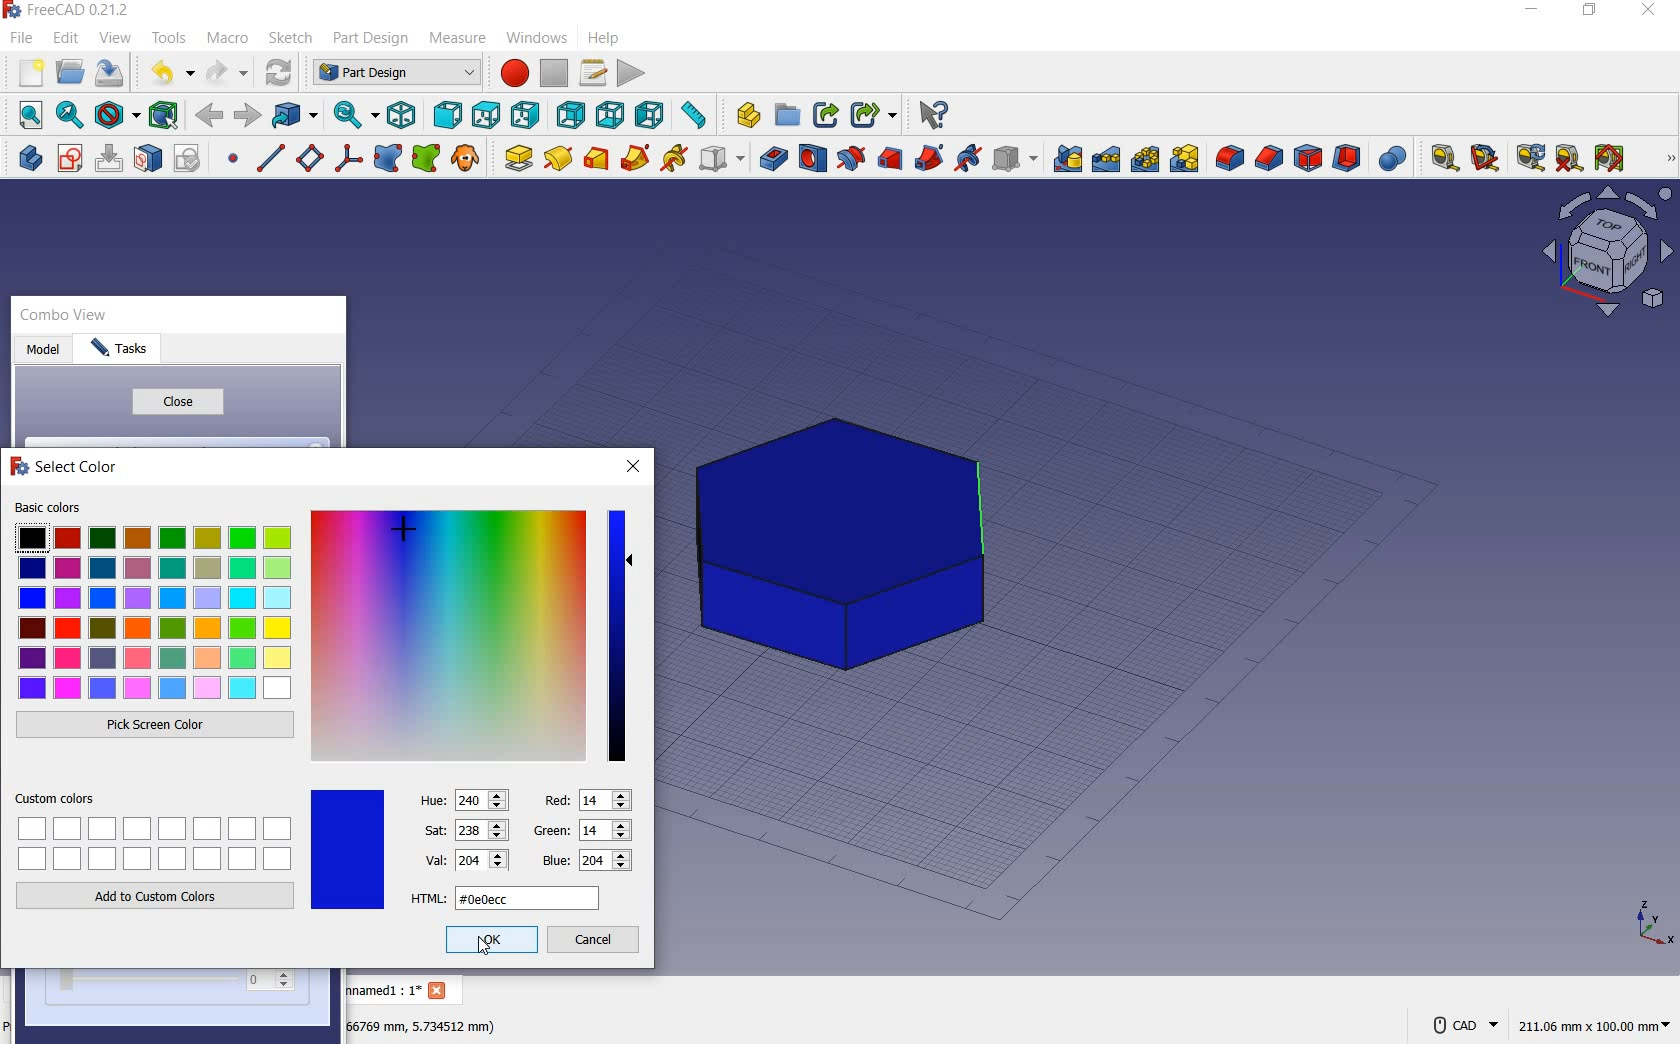 The image size is (1680, 1044). I want to click on measure angular, so click(1486, 160).